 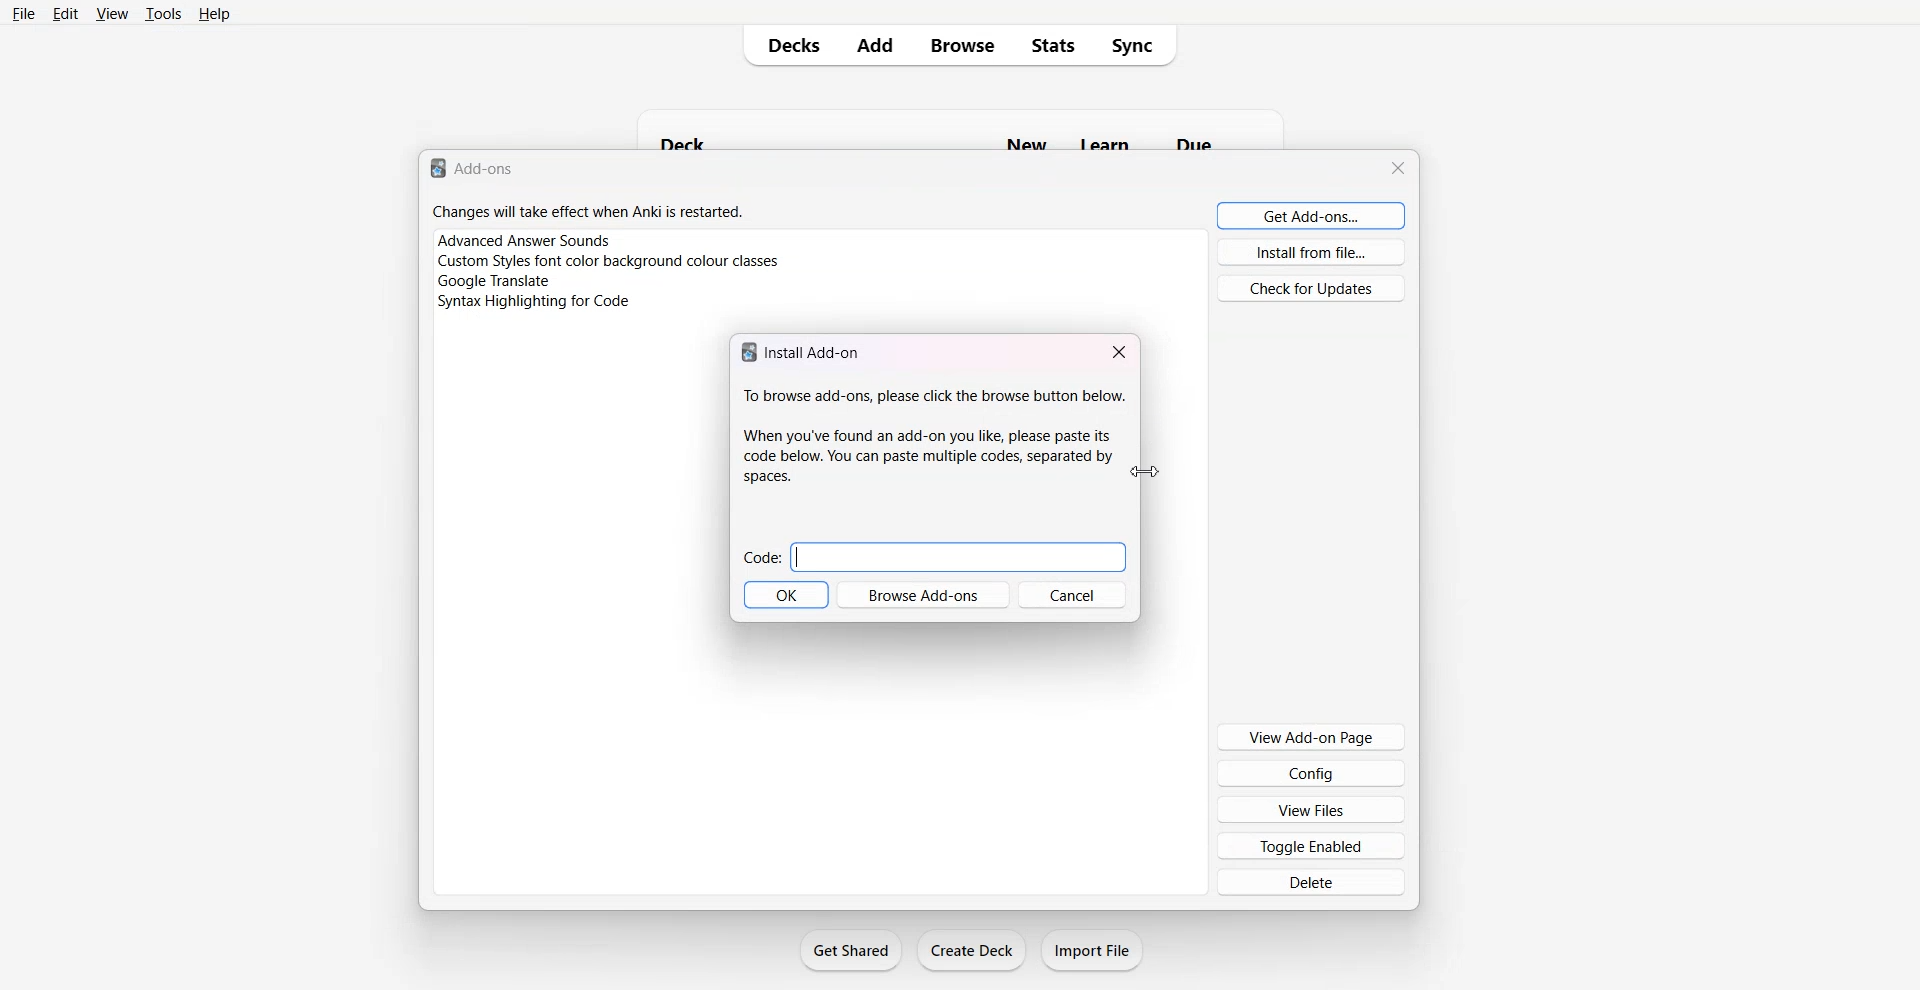 I want to click on View Files, so click(x=1311, y=808).